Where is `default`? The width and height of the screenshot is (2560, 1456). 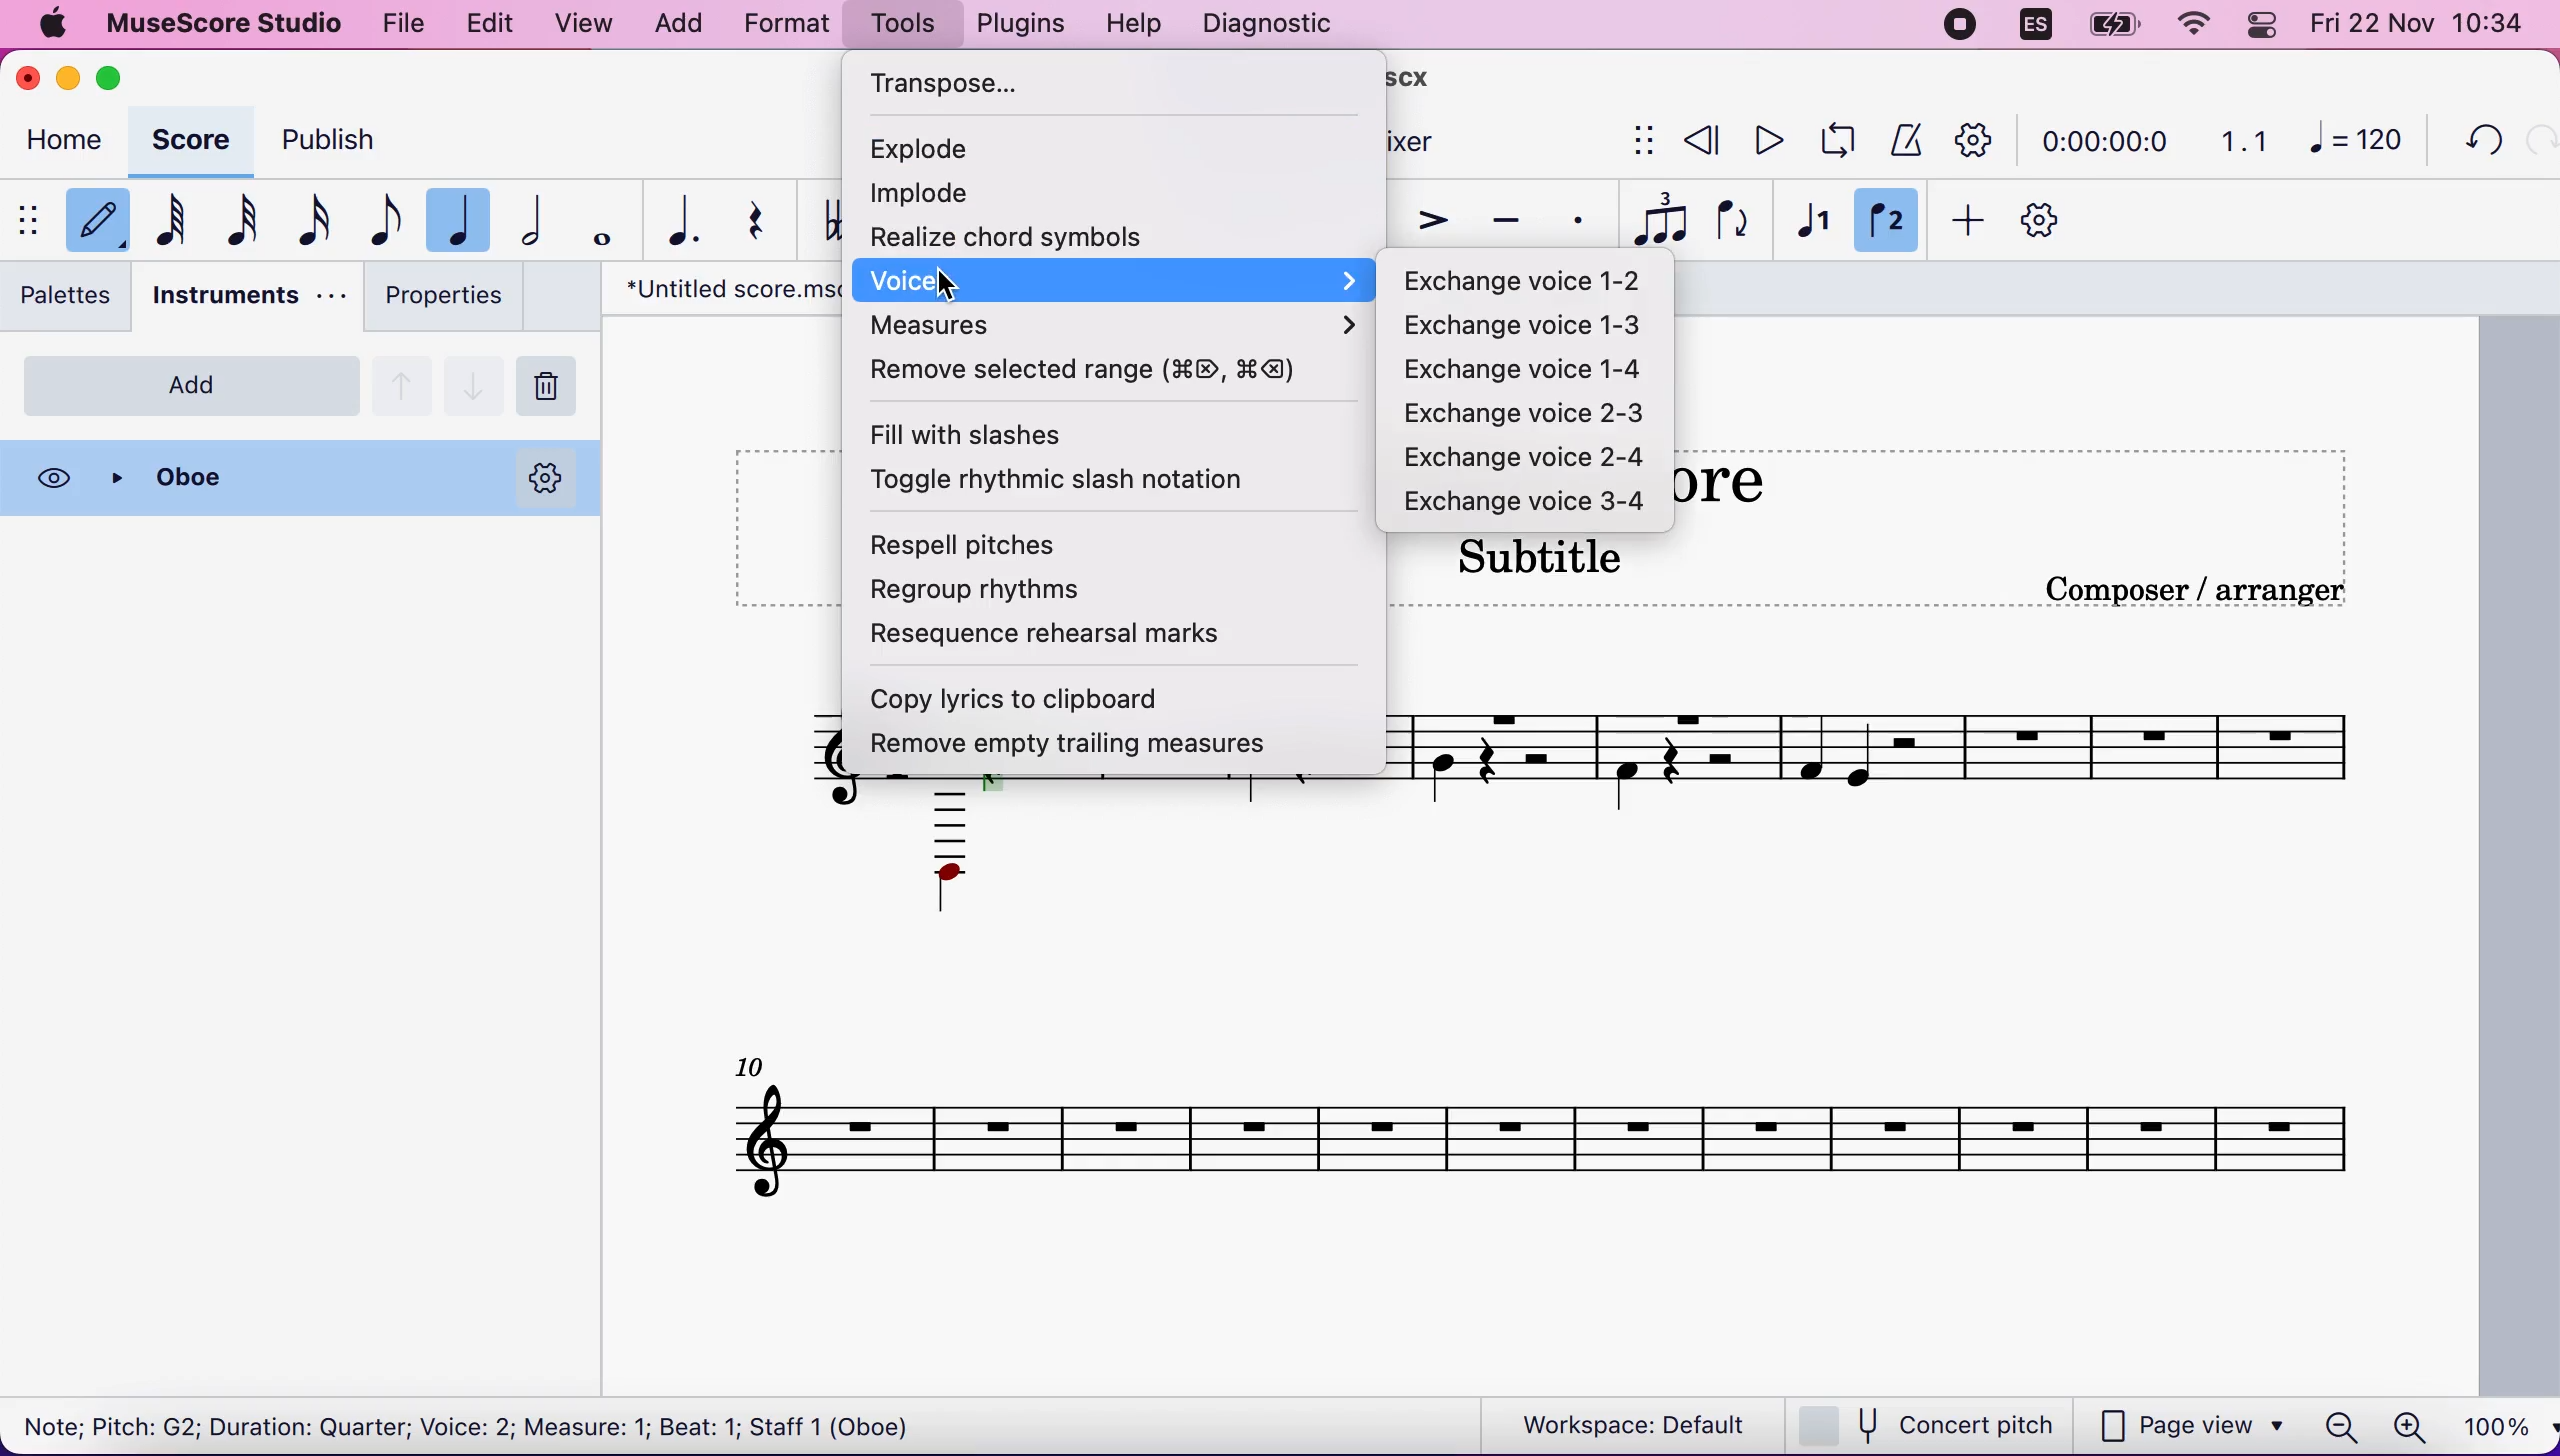
default is located at coordinates (99, 217).